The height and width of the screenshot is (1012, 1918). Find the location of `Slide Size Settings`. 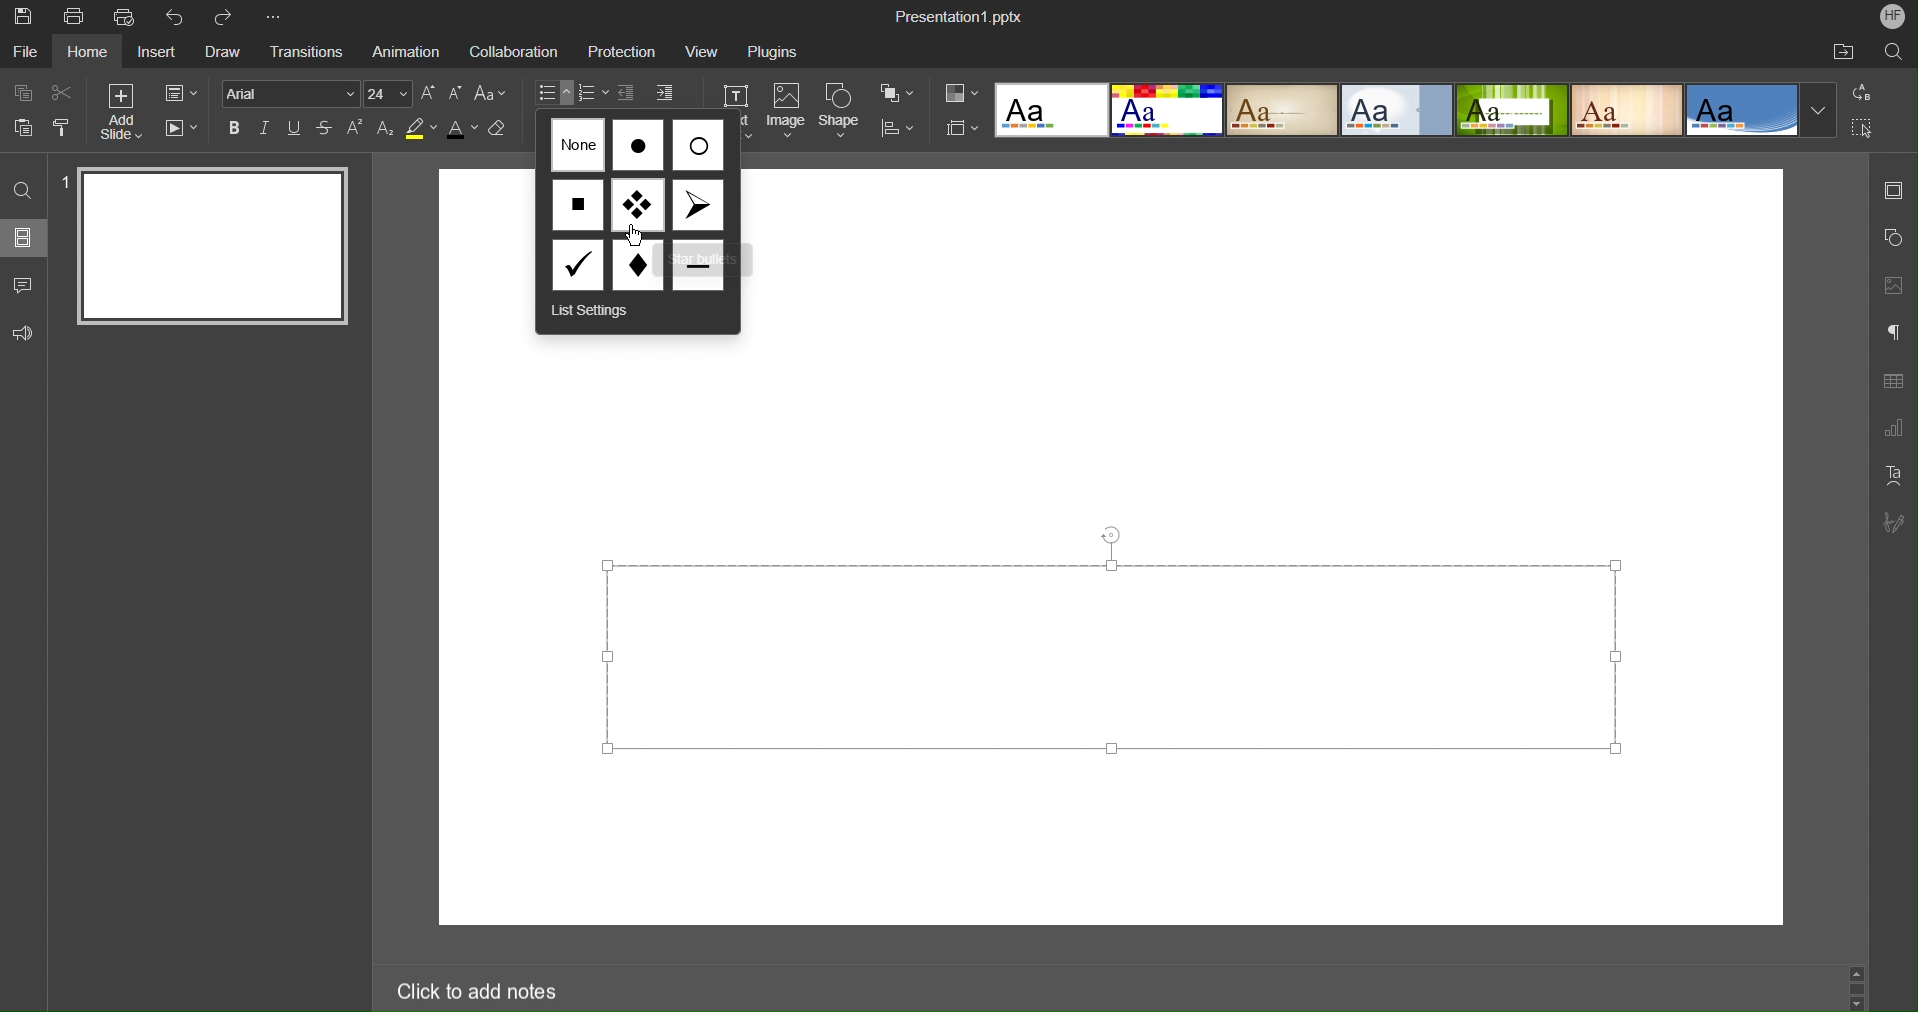

Slide Size Settings is located at coordinates (961, 127).